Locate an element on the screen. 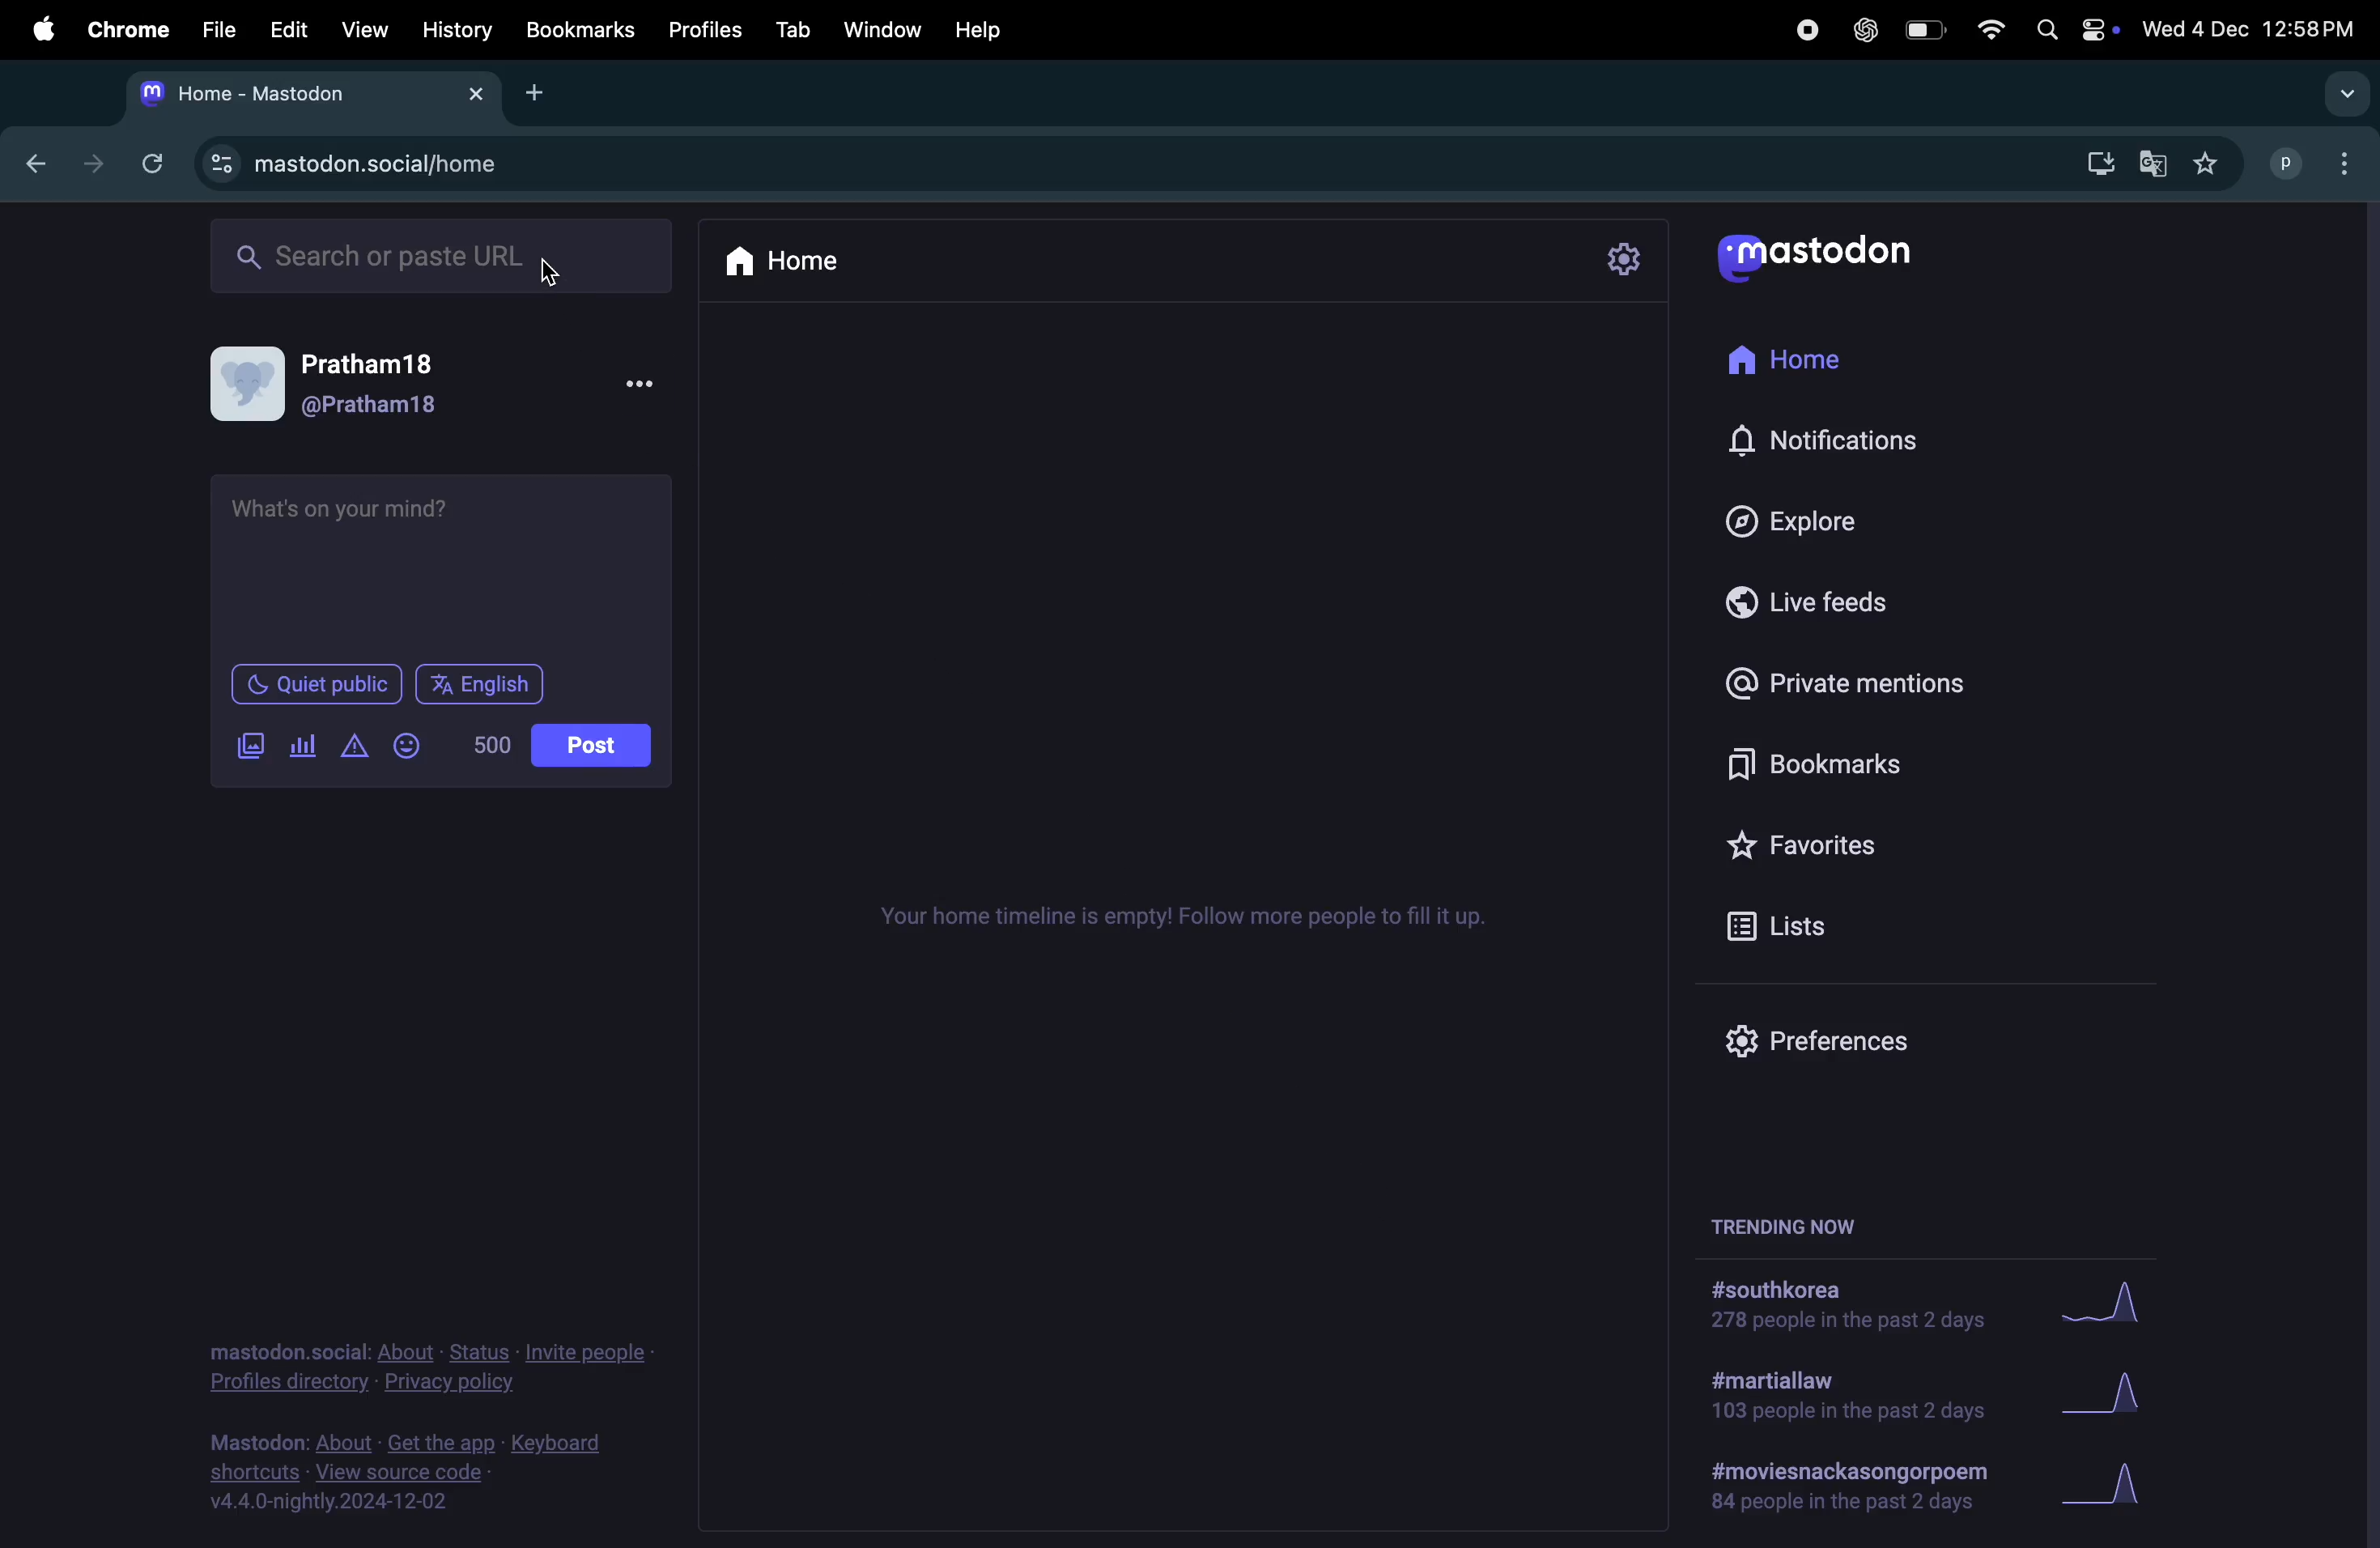  Home is located at coordinates (1805, 363).